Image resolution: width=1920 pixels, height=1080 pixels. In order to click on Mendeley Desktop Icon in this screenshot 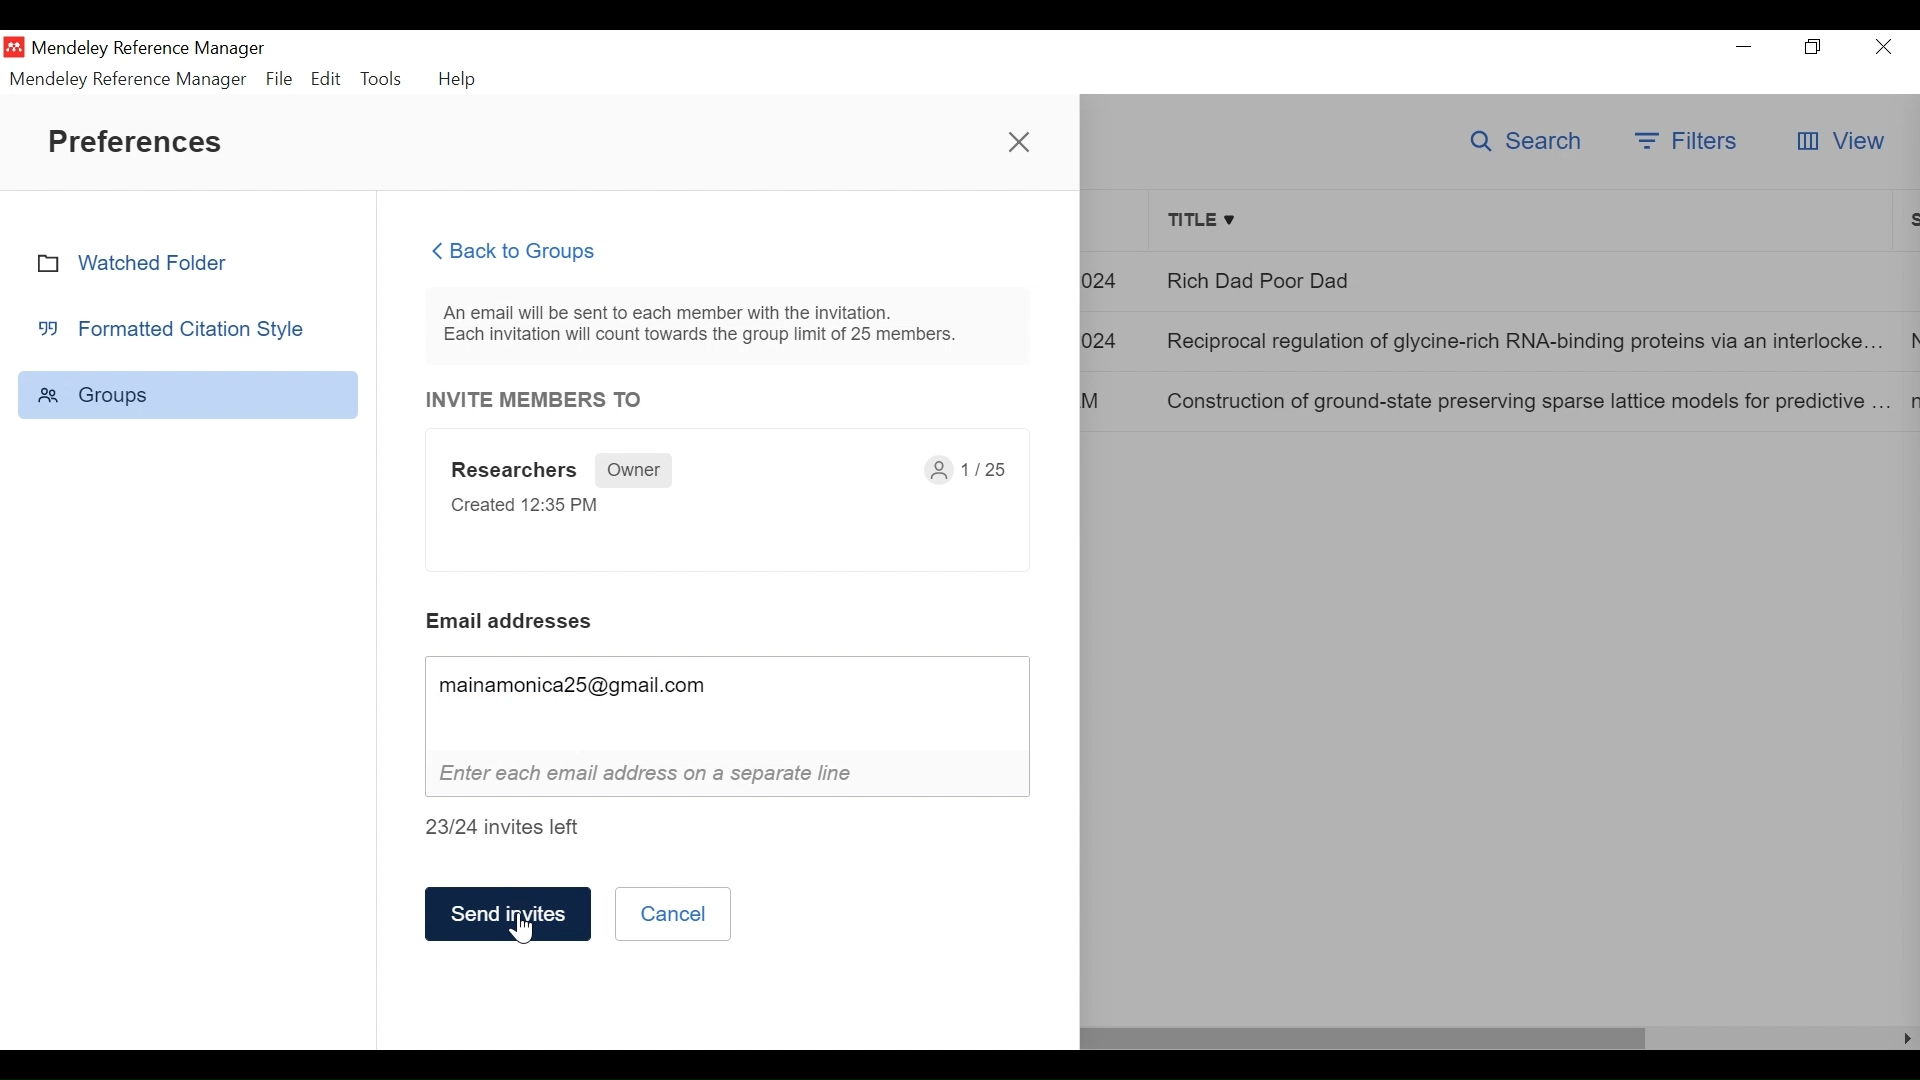, I will do `click(14, 47)`.